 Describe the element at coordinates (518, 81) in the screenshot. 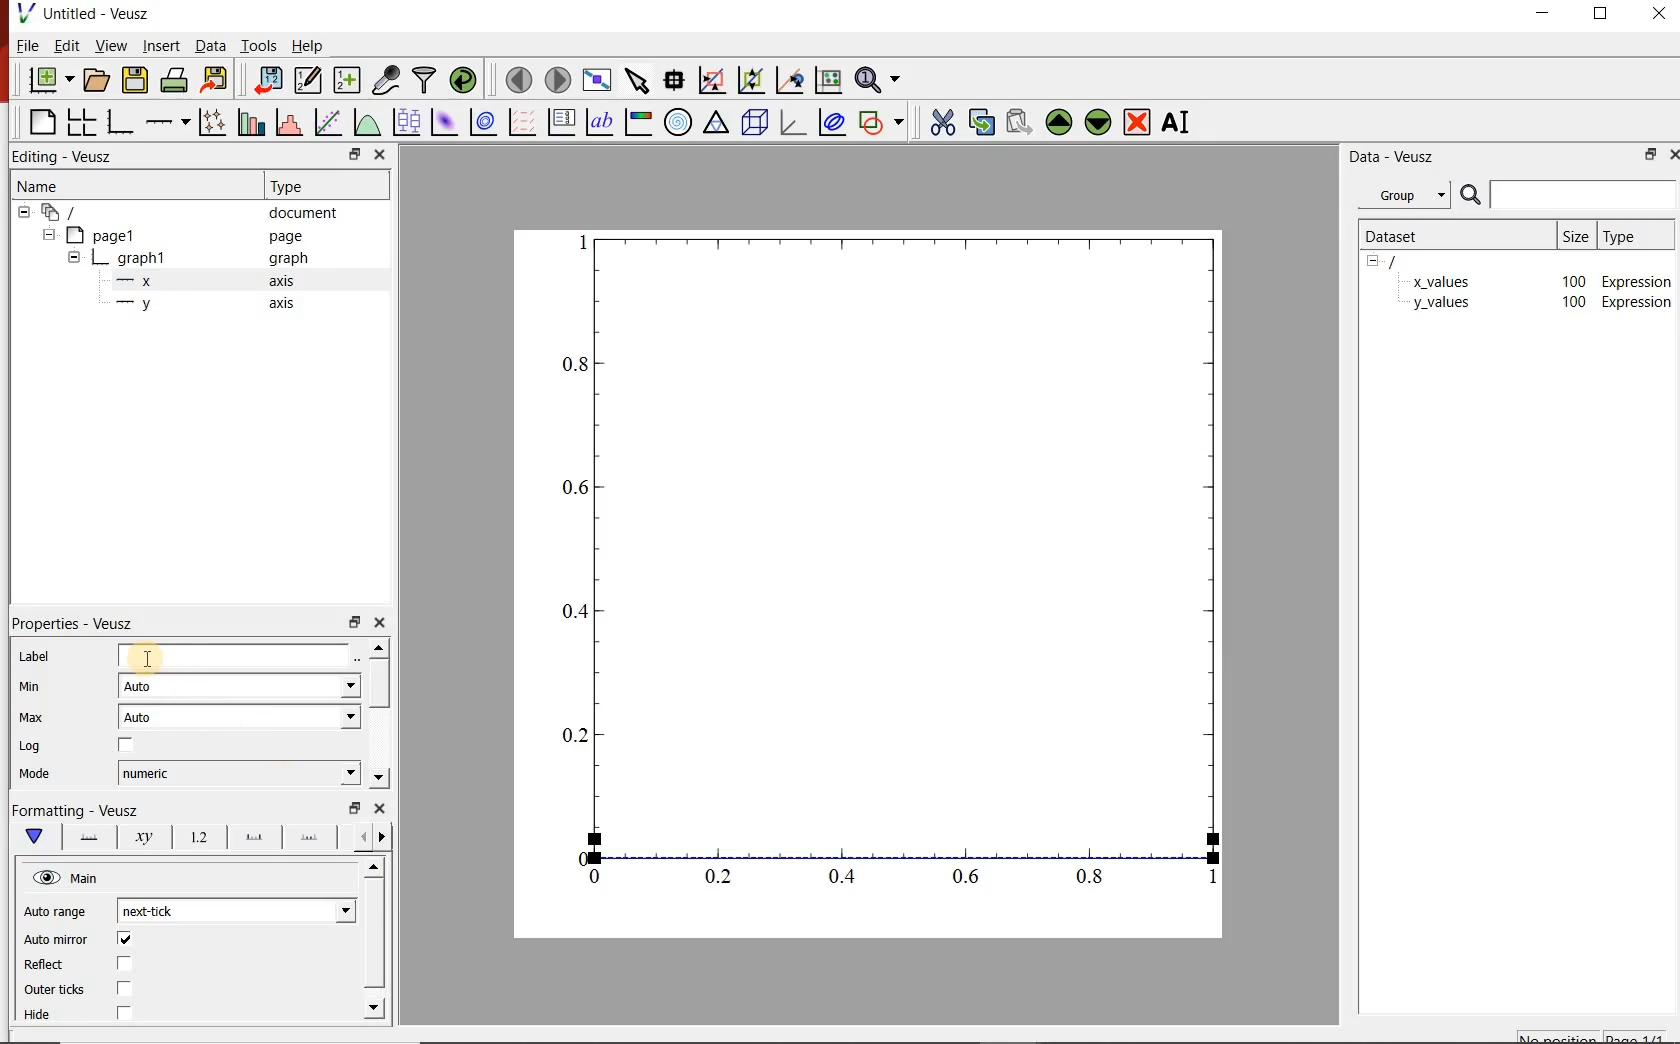

I see `move to previous page` at that location.